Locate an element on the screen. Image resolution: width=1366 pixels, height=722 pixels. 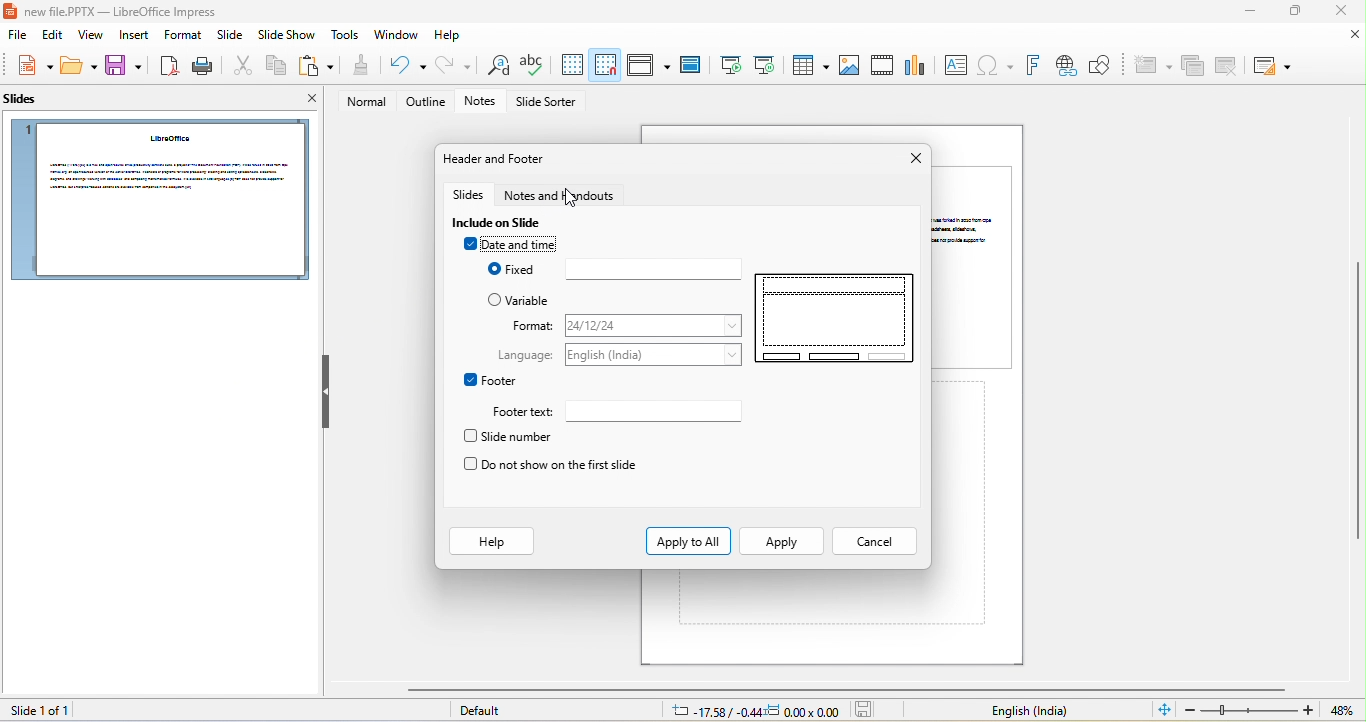
variable is located at coordinates (525, 300).